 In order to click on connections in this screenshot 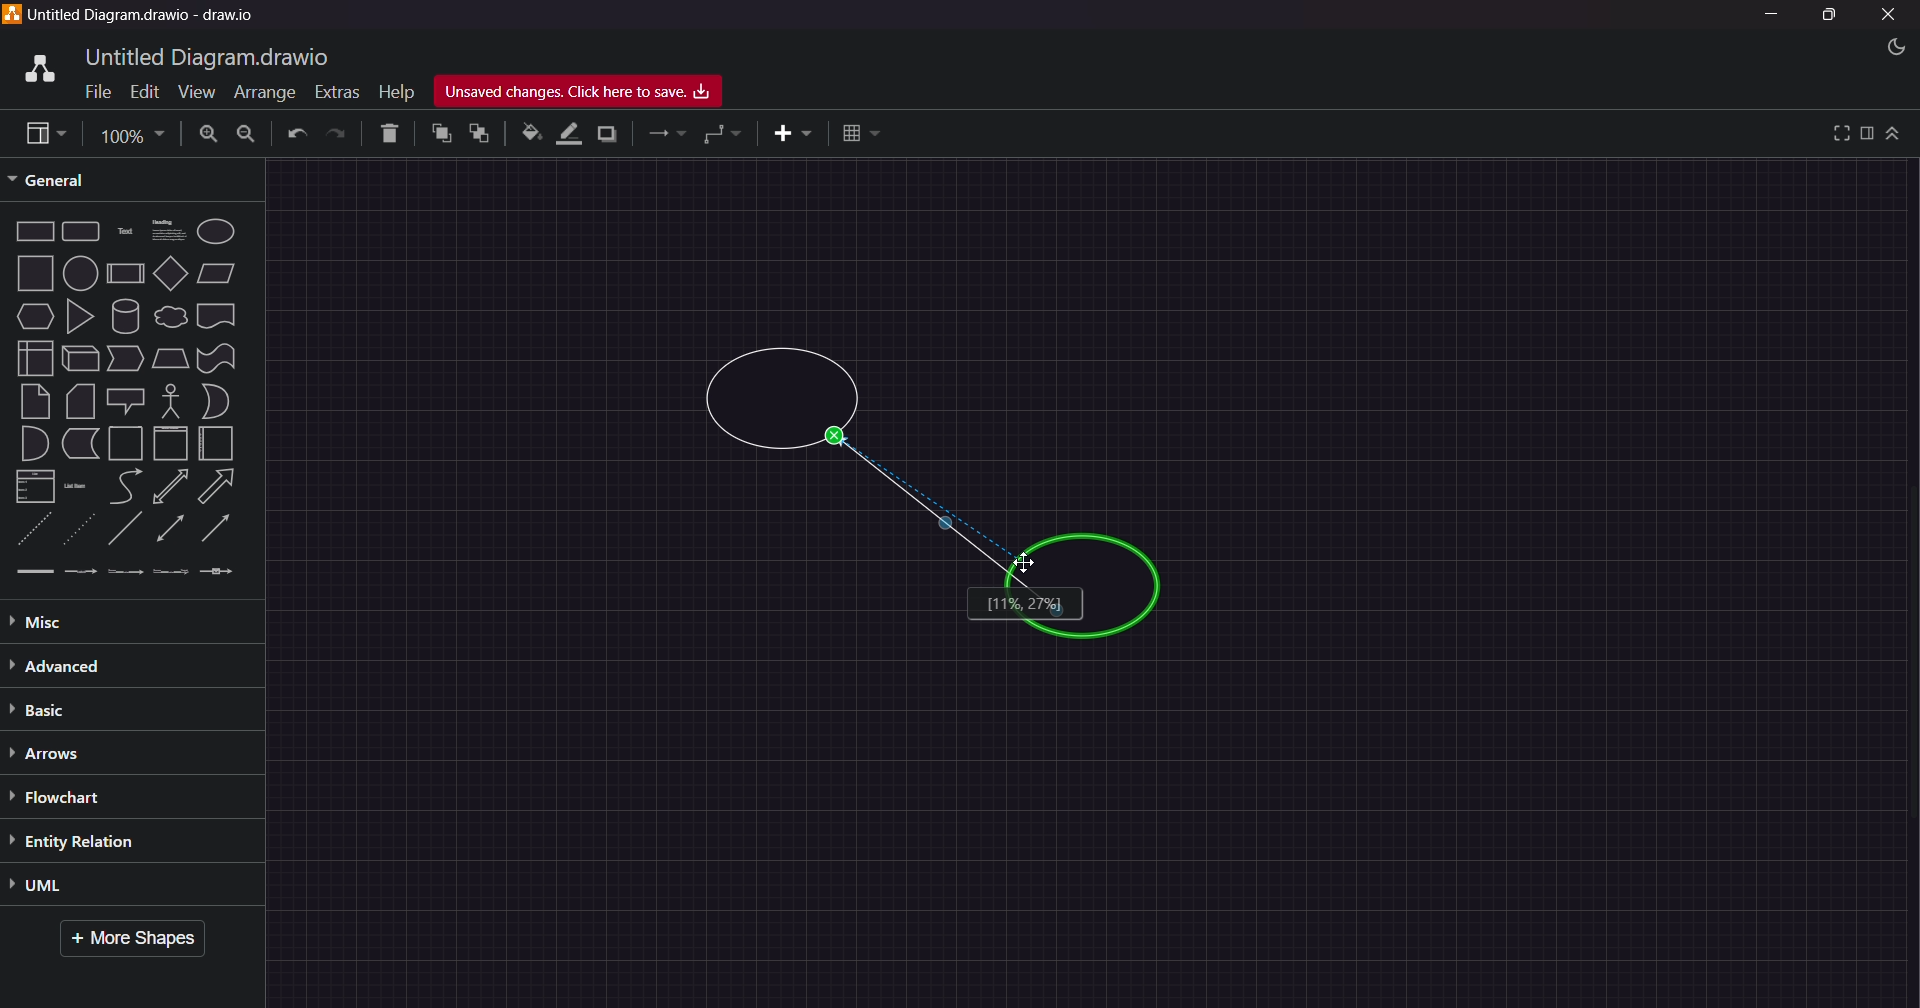, I will do `click(666, 135)`.